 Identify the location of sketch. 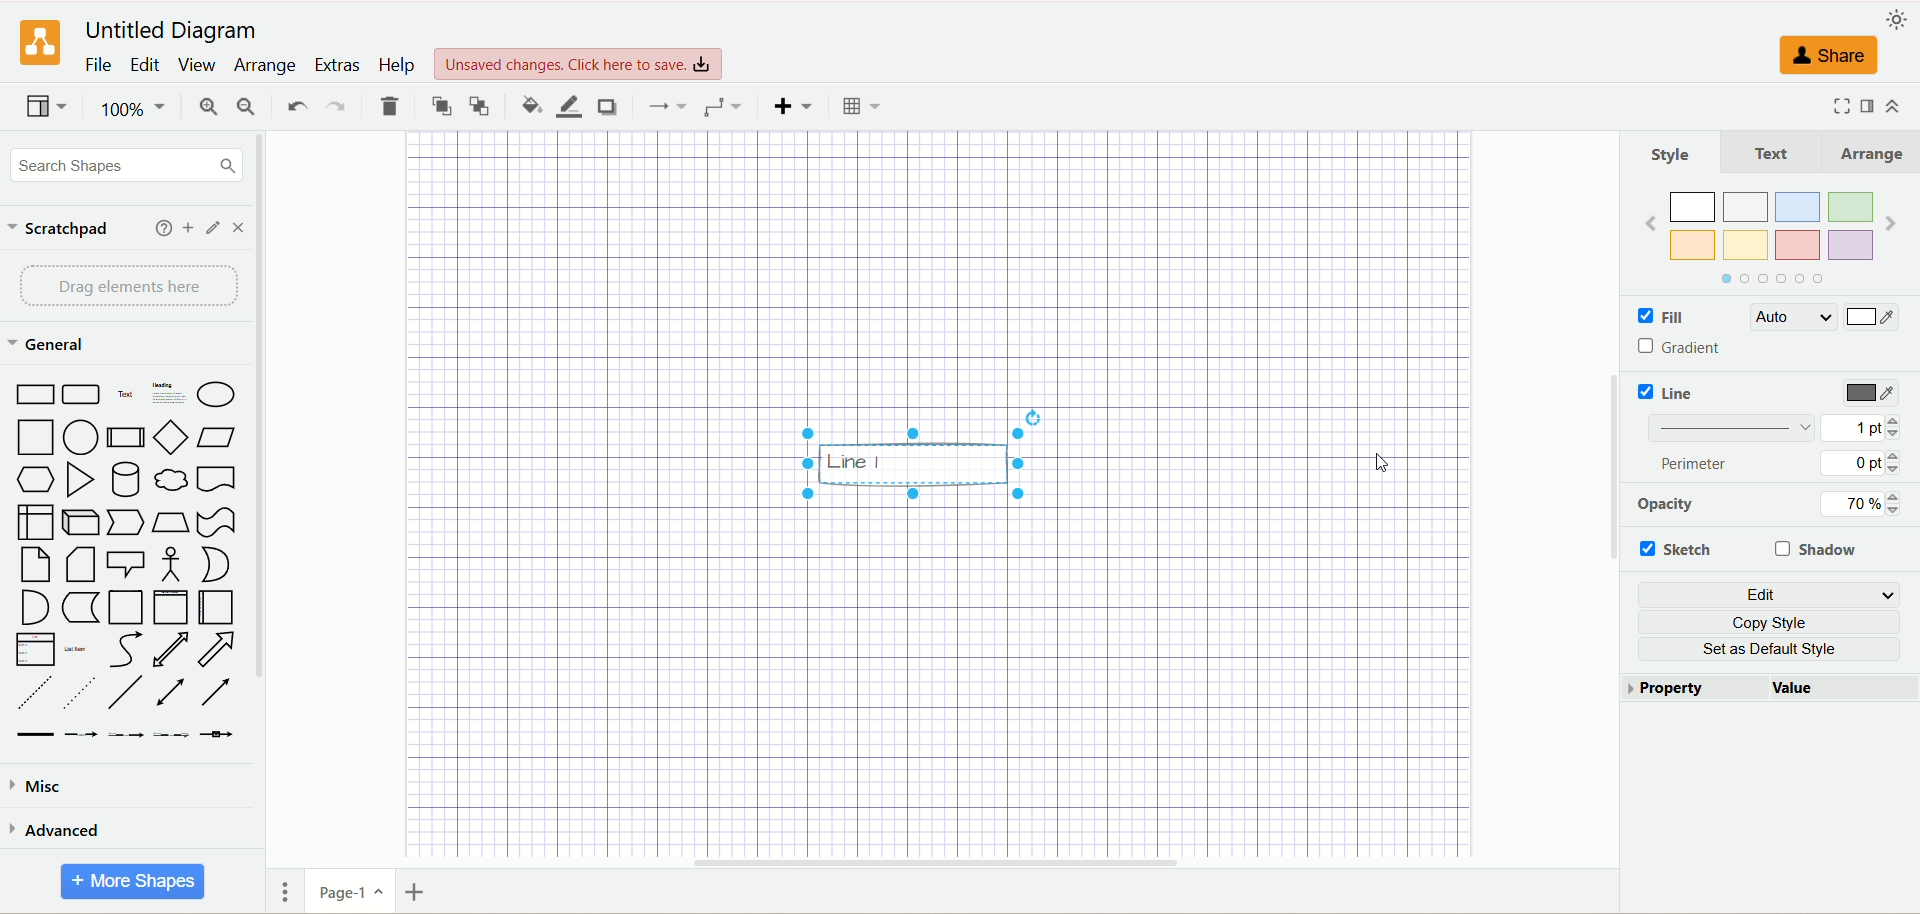
(1679, 547).